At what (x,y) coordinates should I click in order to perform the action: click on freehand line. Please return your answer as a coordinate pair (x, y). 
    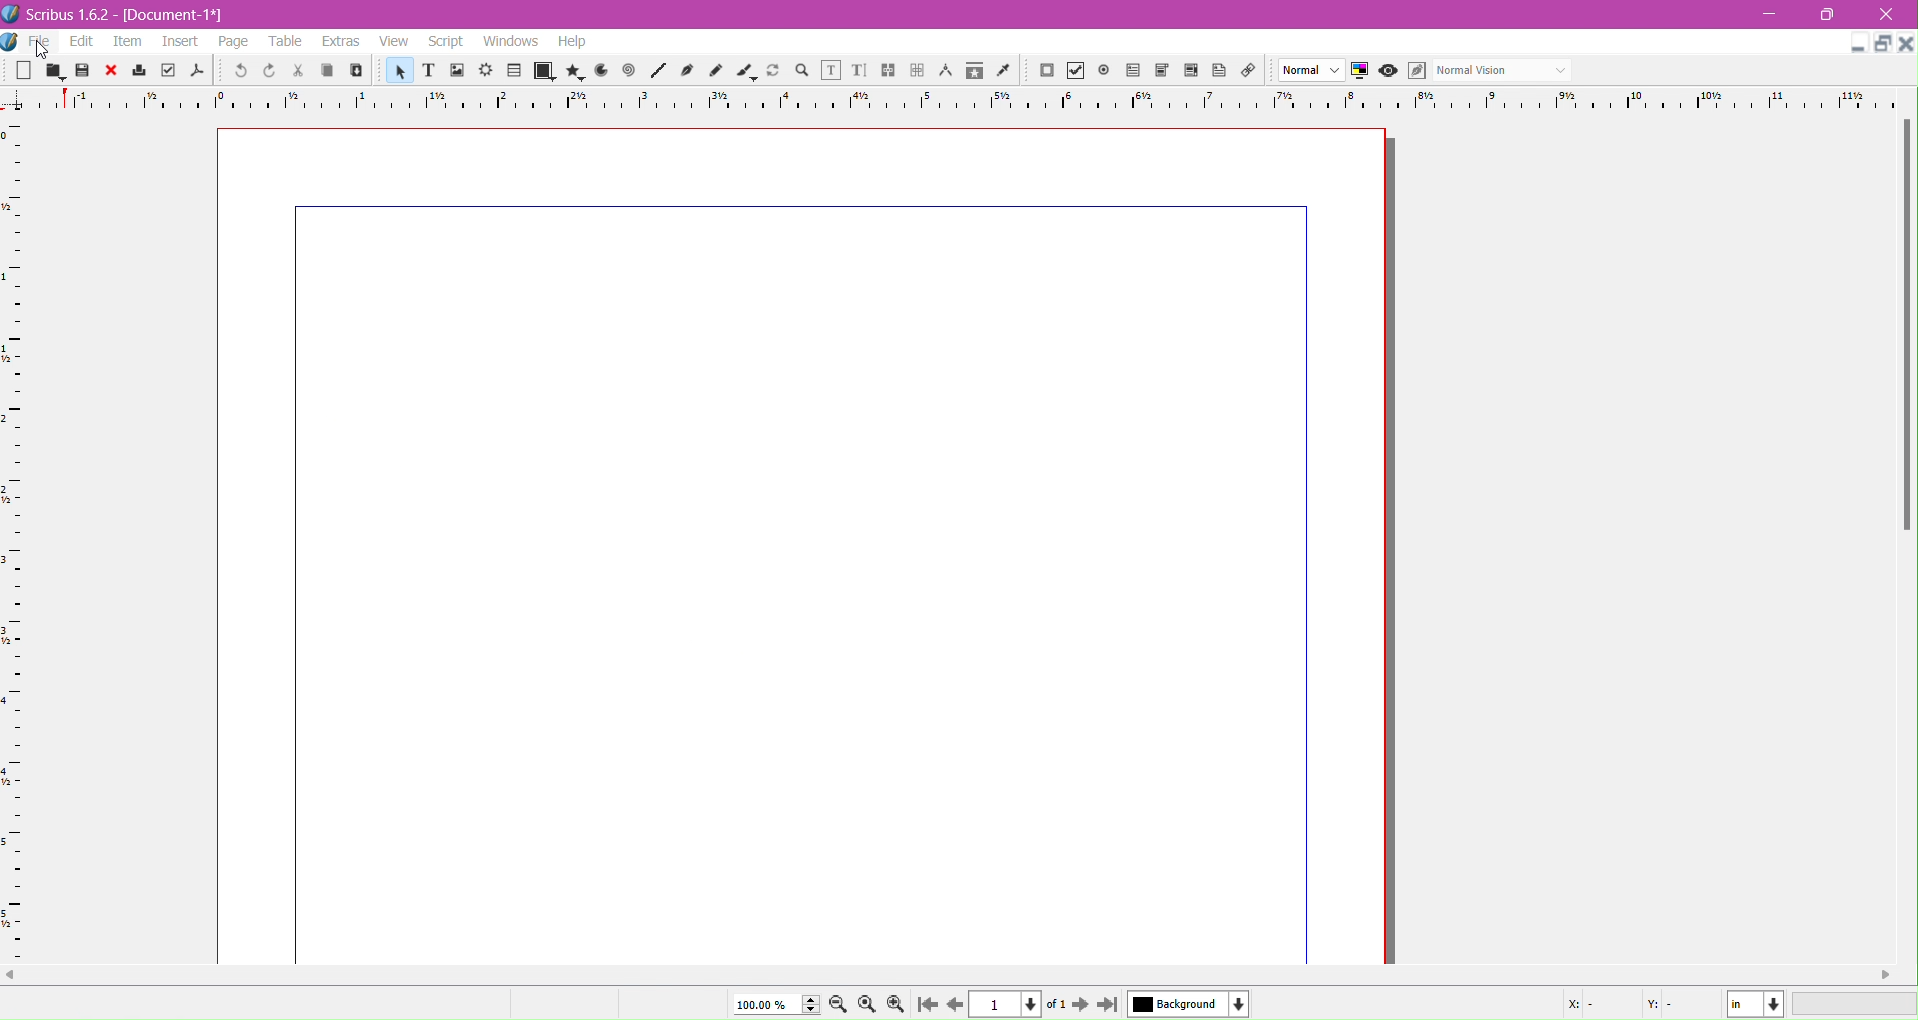
    Looking at the image, I should click on (718, 72).